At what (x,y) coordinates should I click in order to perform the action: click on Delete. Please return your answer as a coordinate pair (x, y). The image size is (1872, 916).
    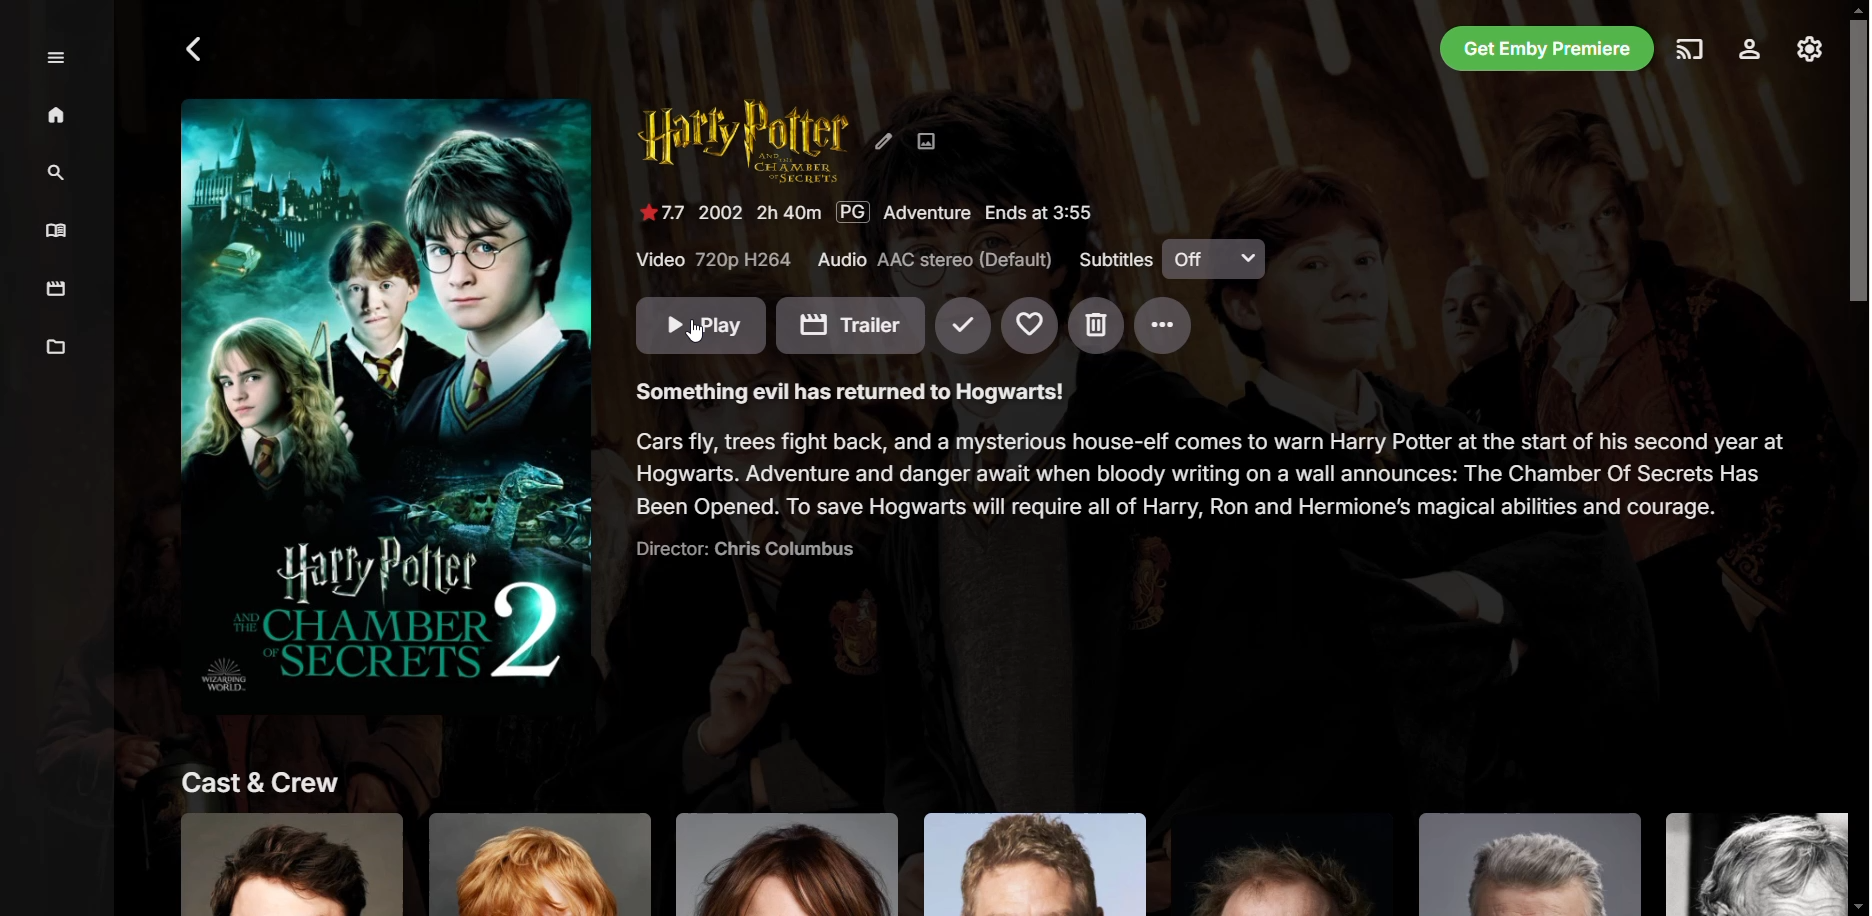
    Looking at the image, I should click on (1096, 326).